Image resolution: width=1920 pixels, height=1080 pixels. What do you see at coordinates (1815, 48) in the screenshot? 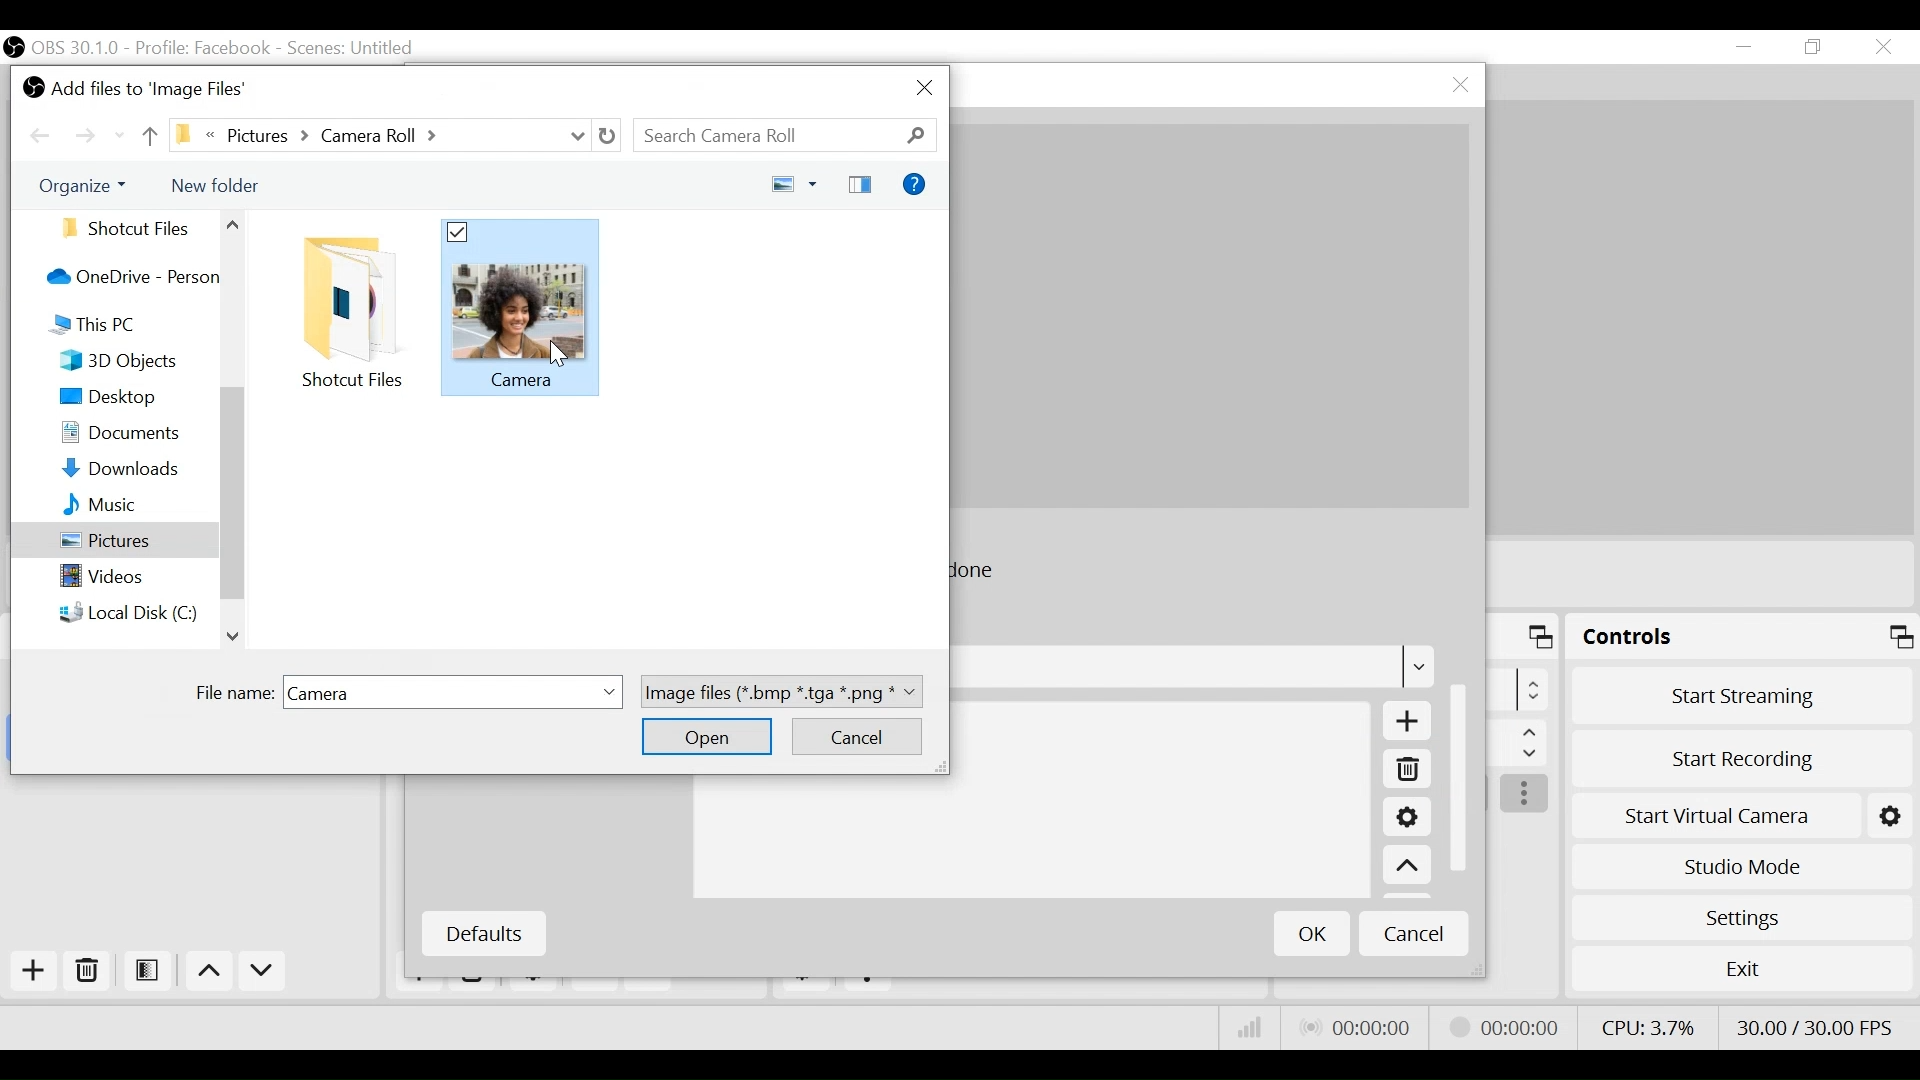
I see `Restore` at bounding box center [1815, 48].